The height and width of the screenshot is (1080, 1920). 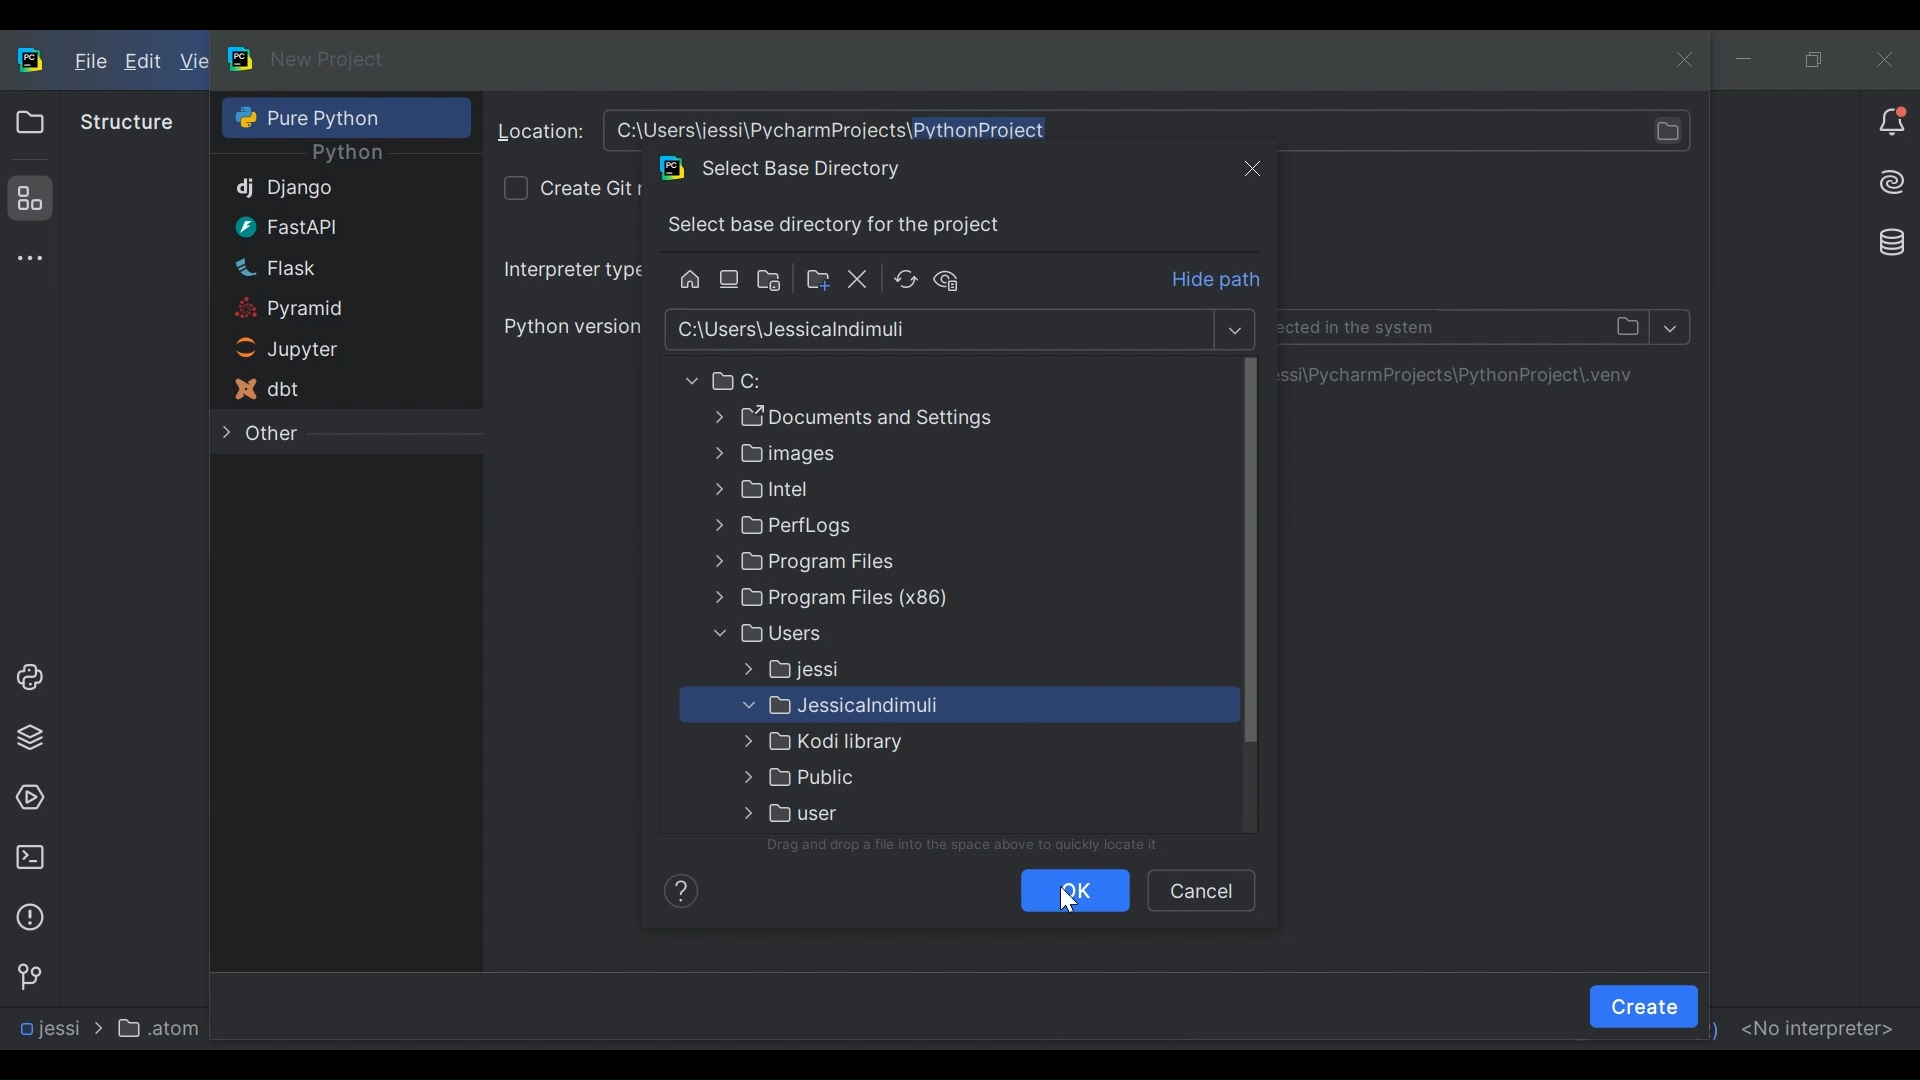 I want to click on Hide path, so click(x=1218, y=281).